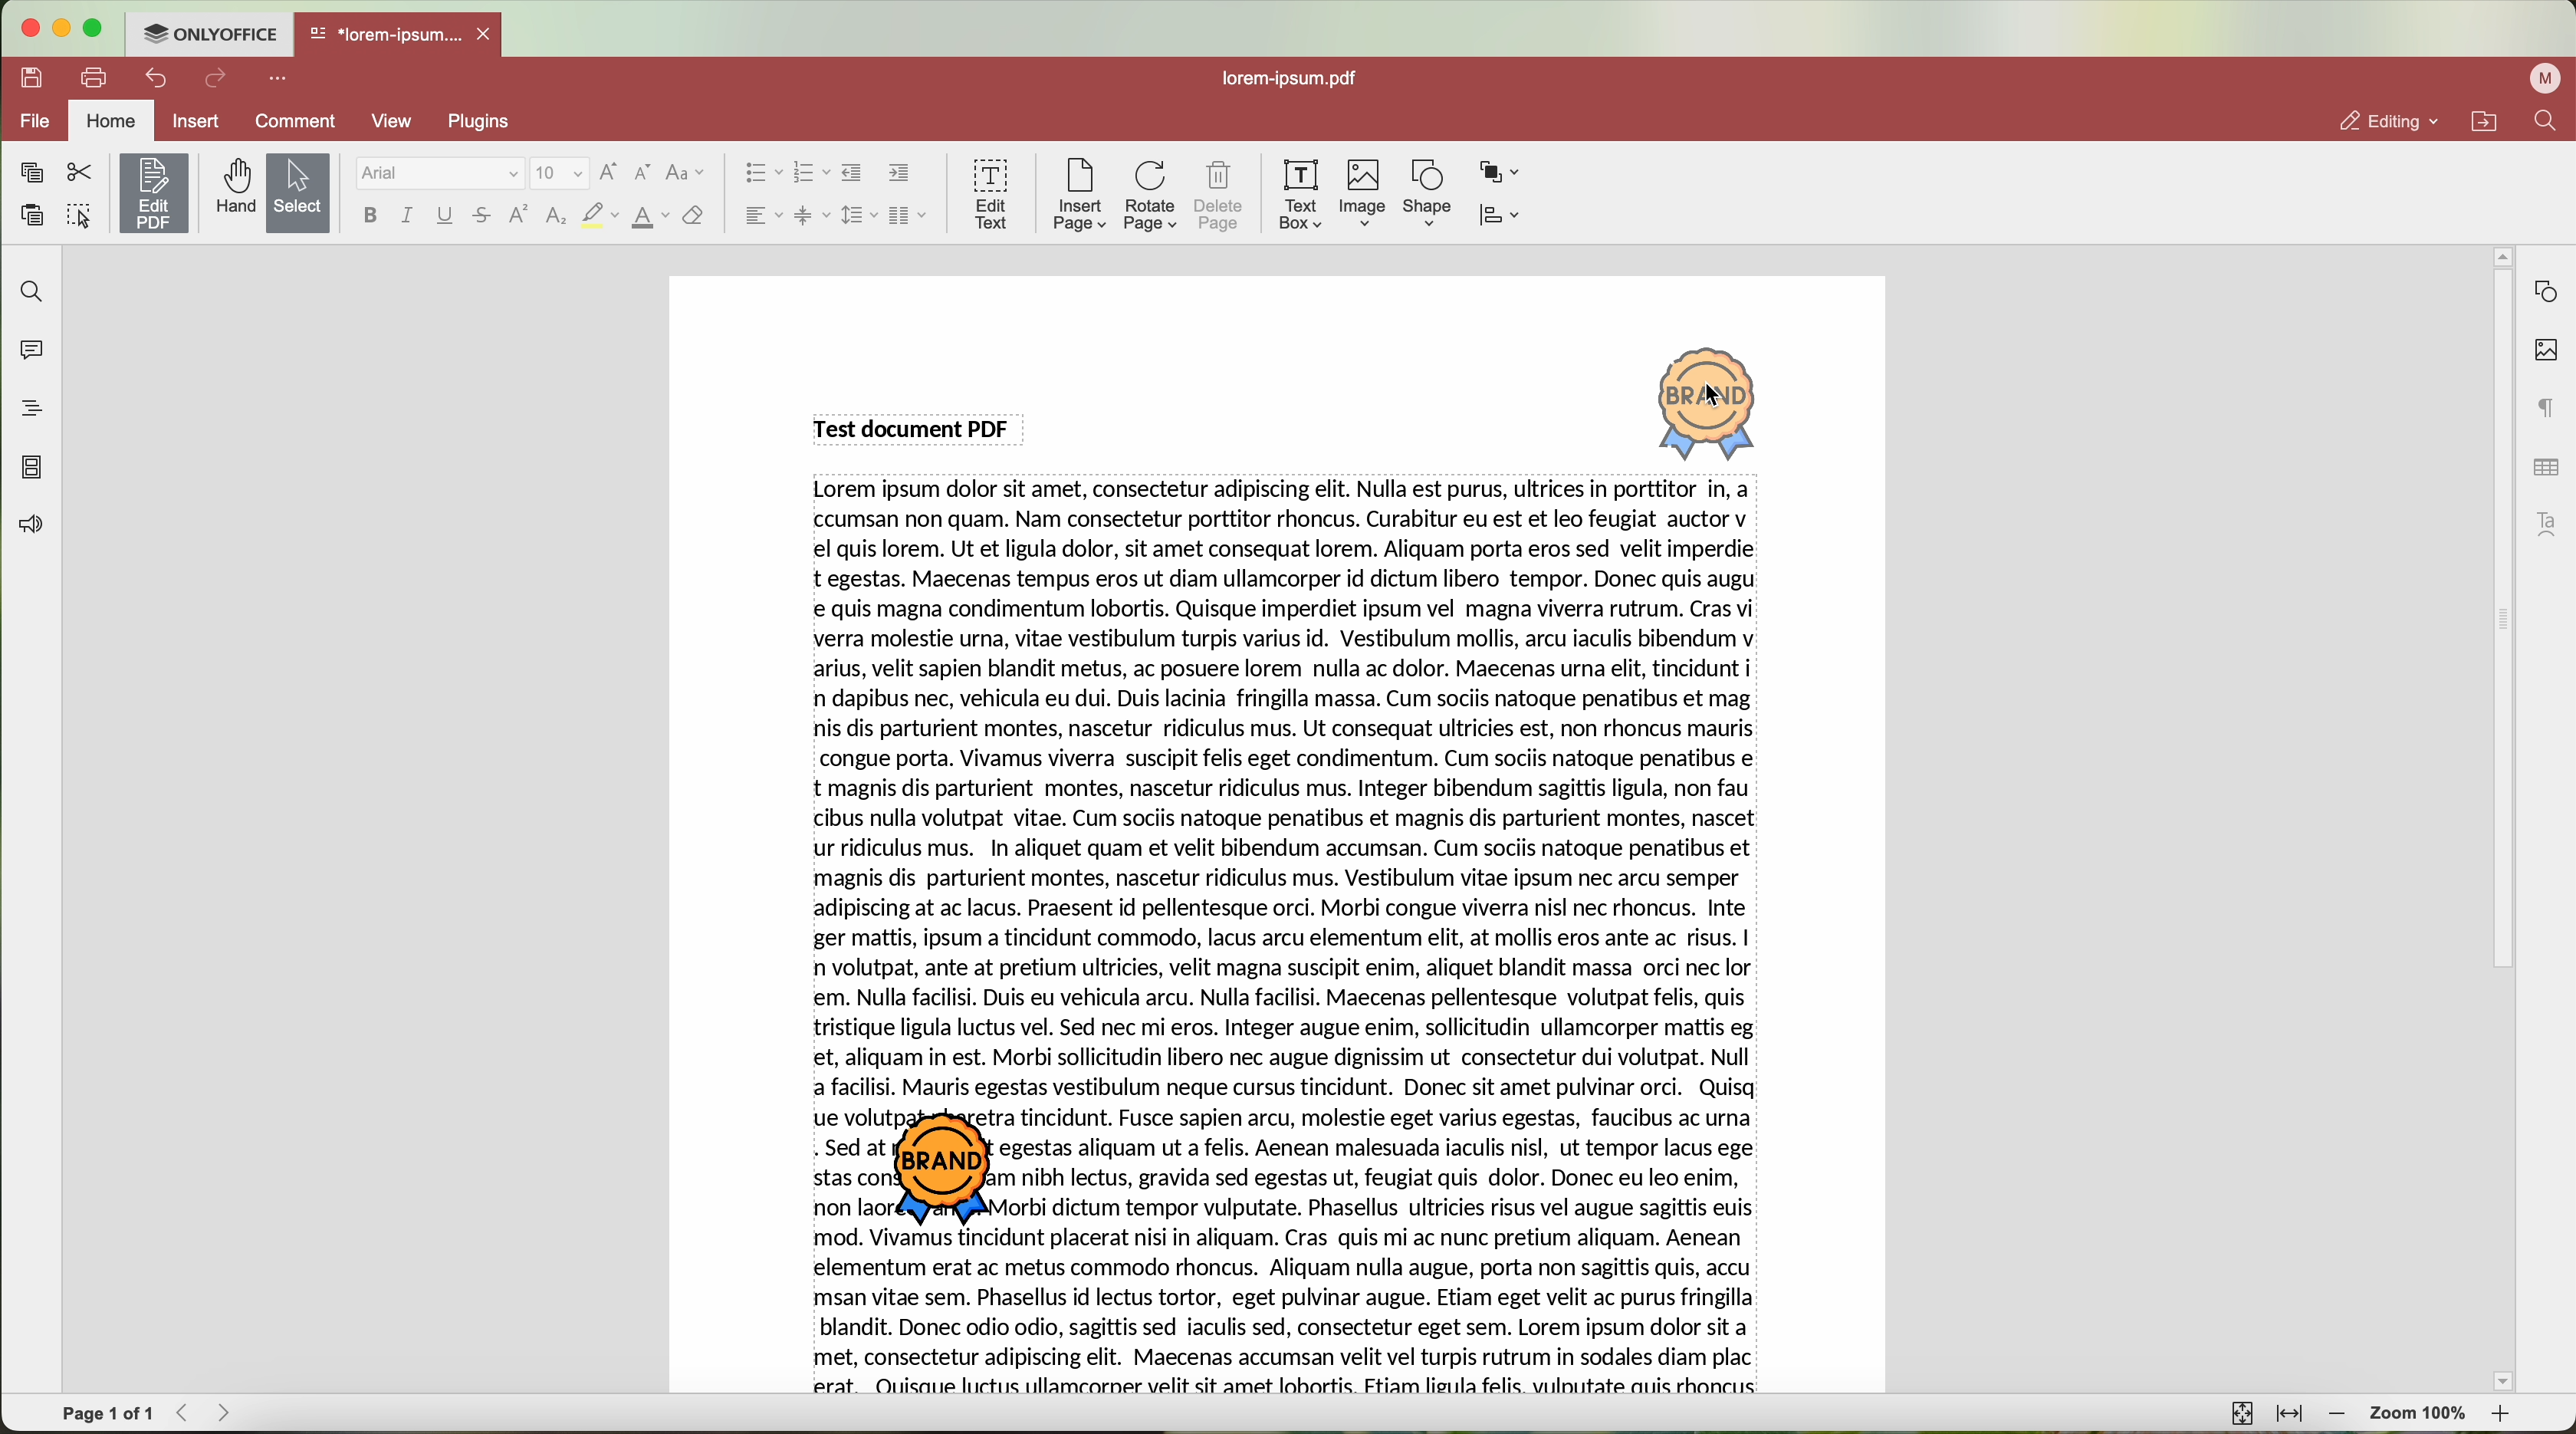 This screenshot has height=1434, width=2576. Describe the element at coordinates (79, 218) in the screenshot. I see `select all` at that location.